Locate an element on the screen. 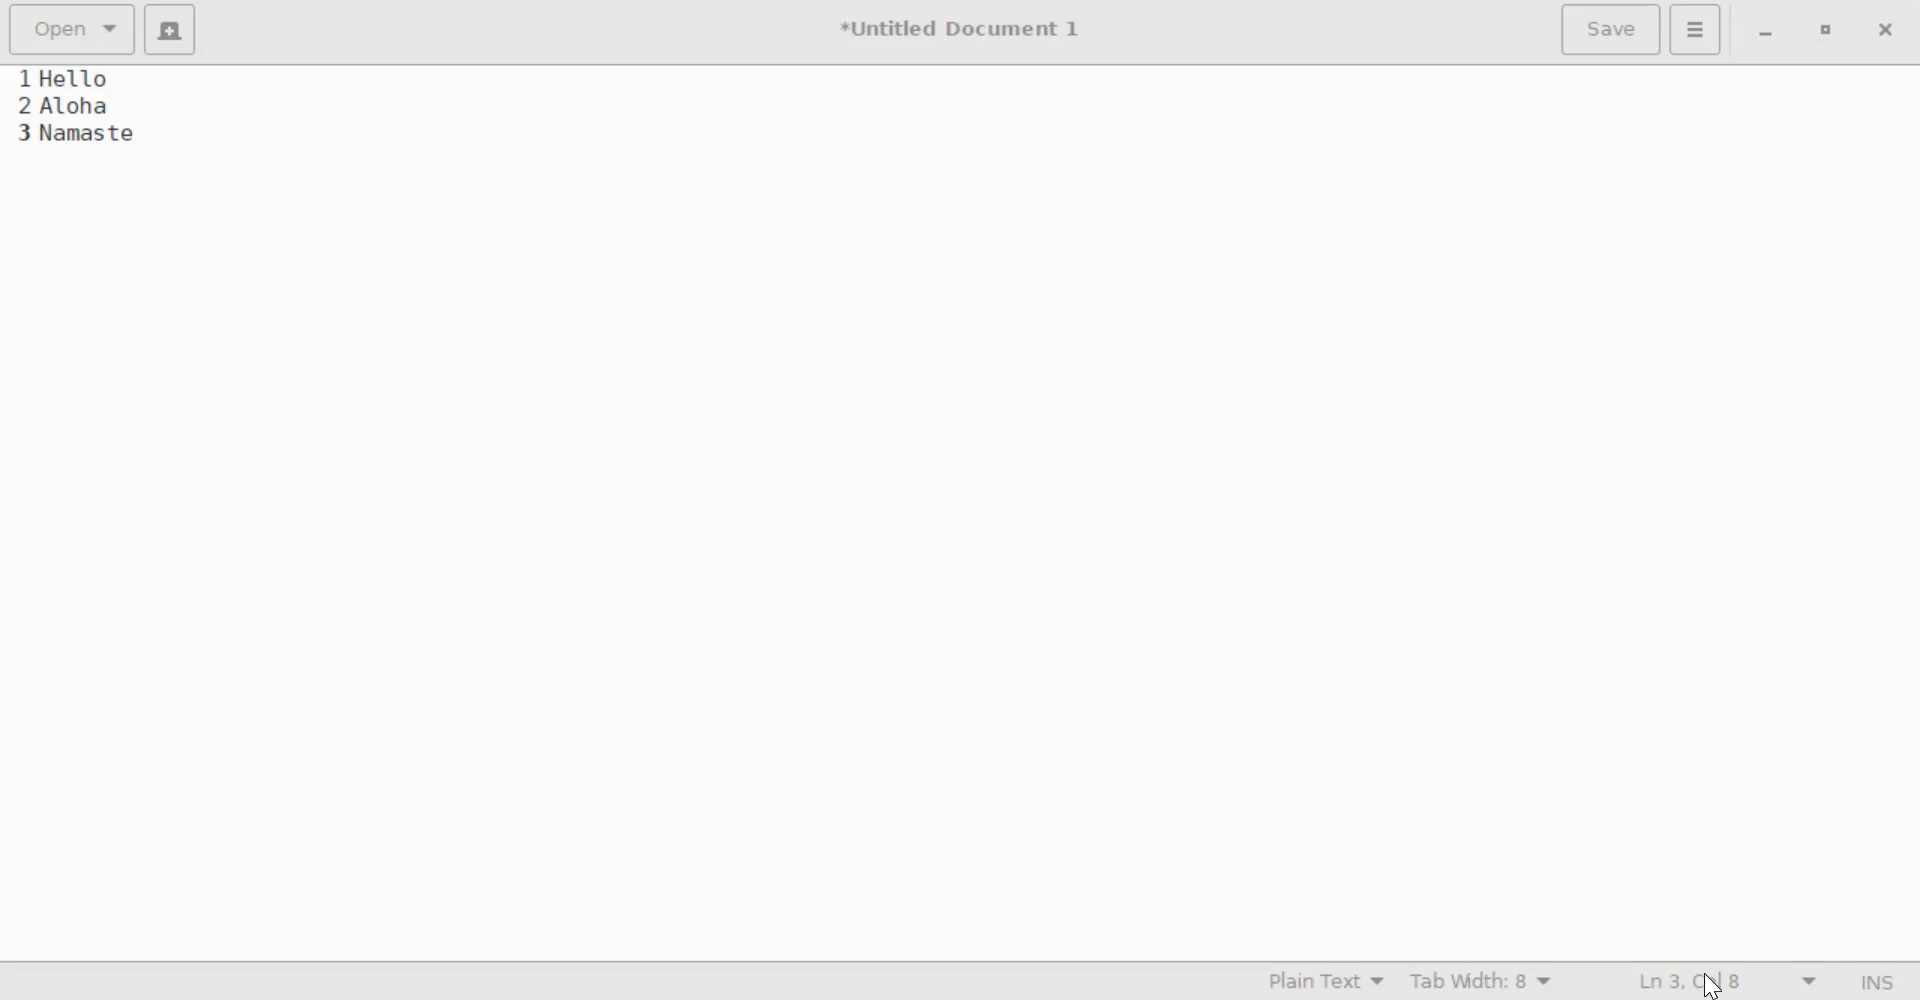 The height and width of the screenshot is (1000, 1920). maximize is located at coordinates (1825, 31).